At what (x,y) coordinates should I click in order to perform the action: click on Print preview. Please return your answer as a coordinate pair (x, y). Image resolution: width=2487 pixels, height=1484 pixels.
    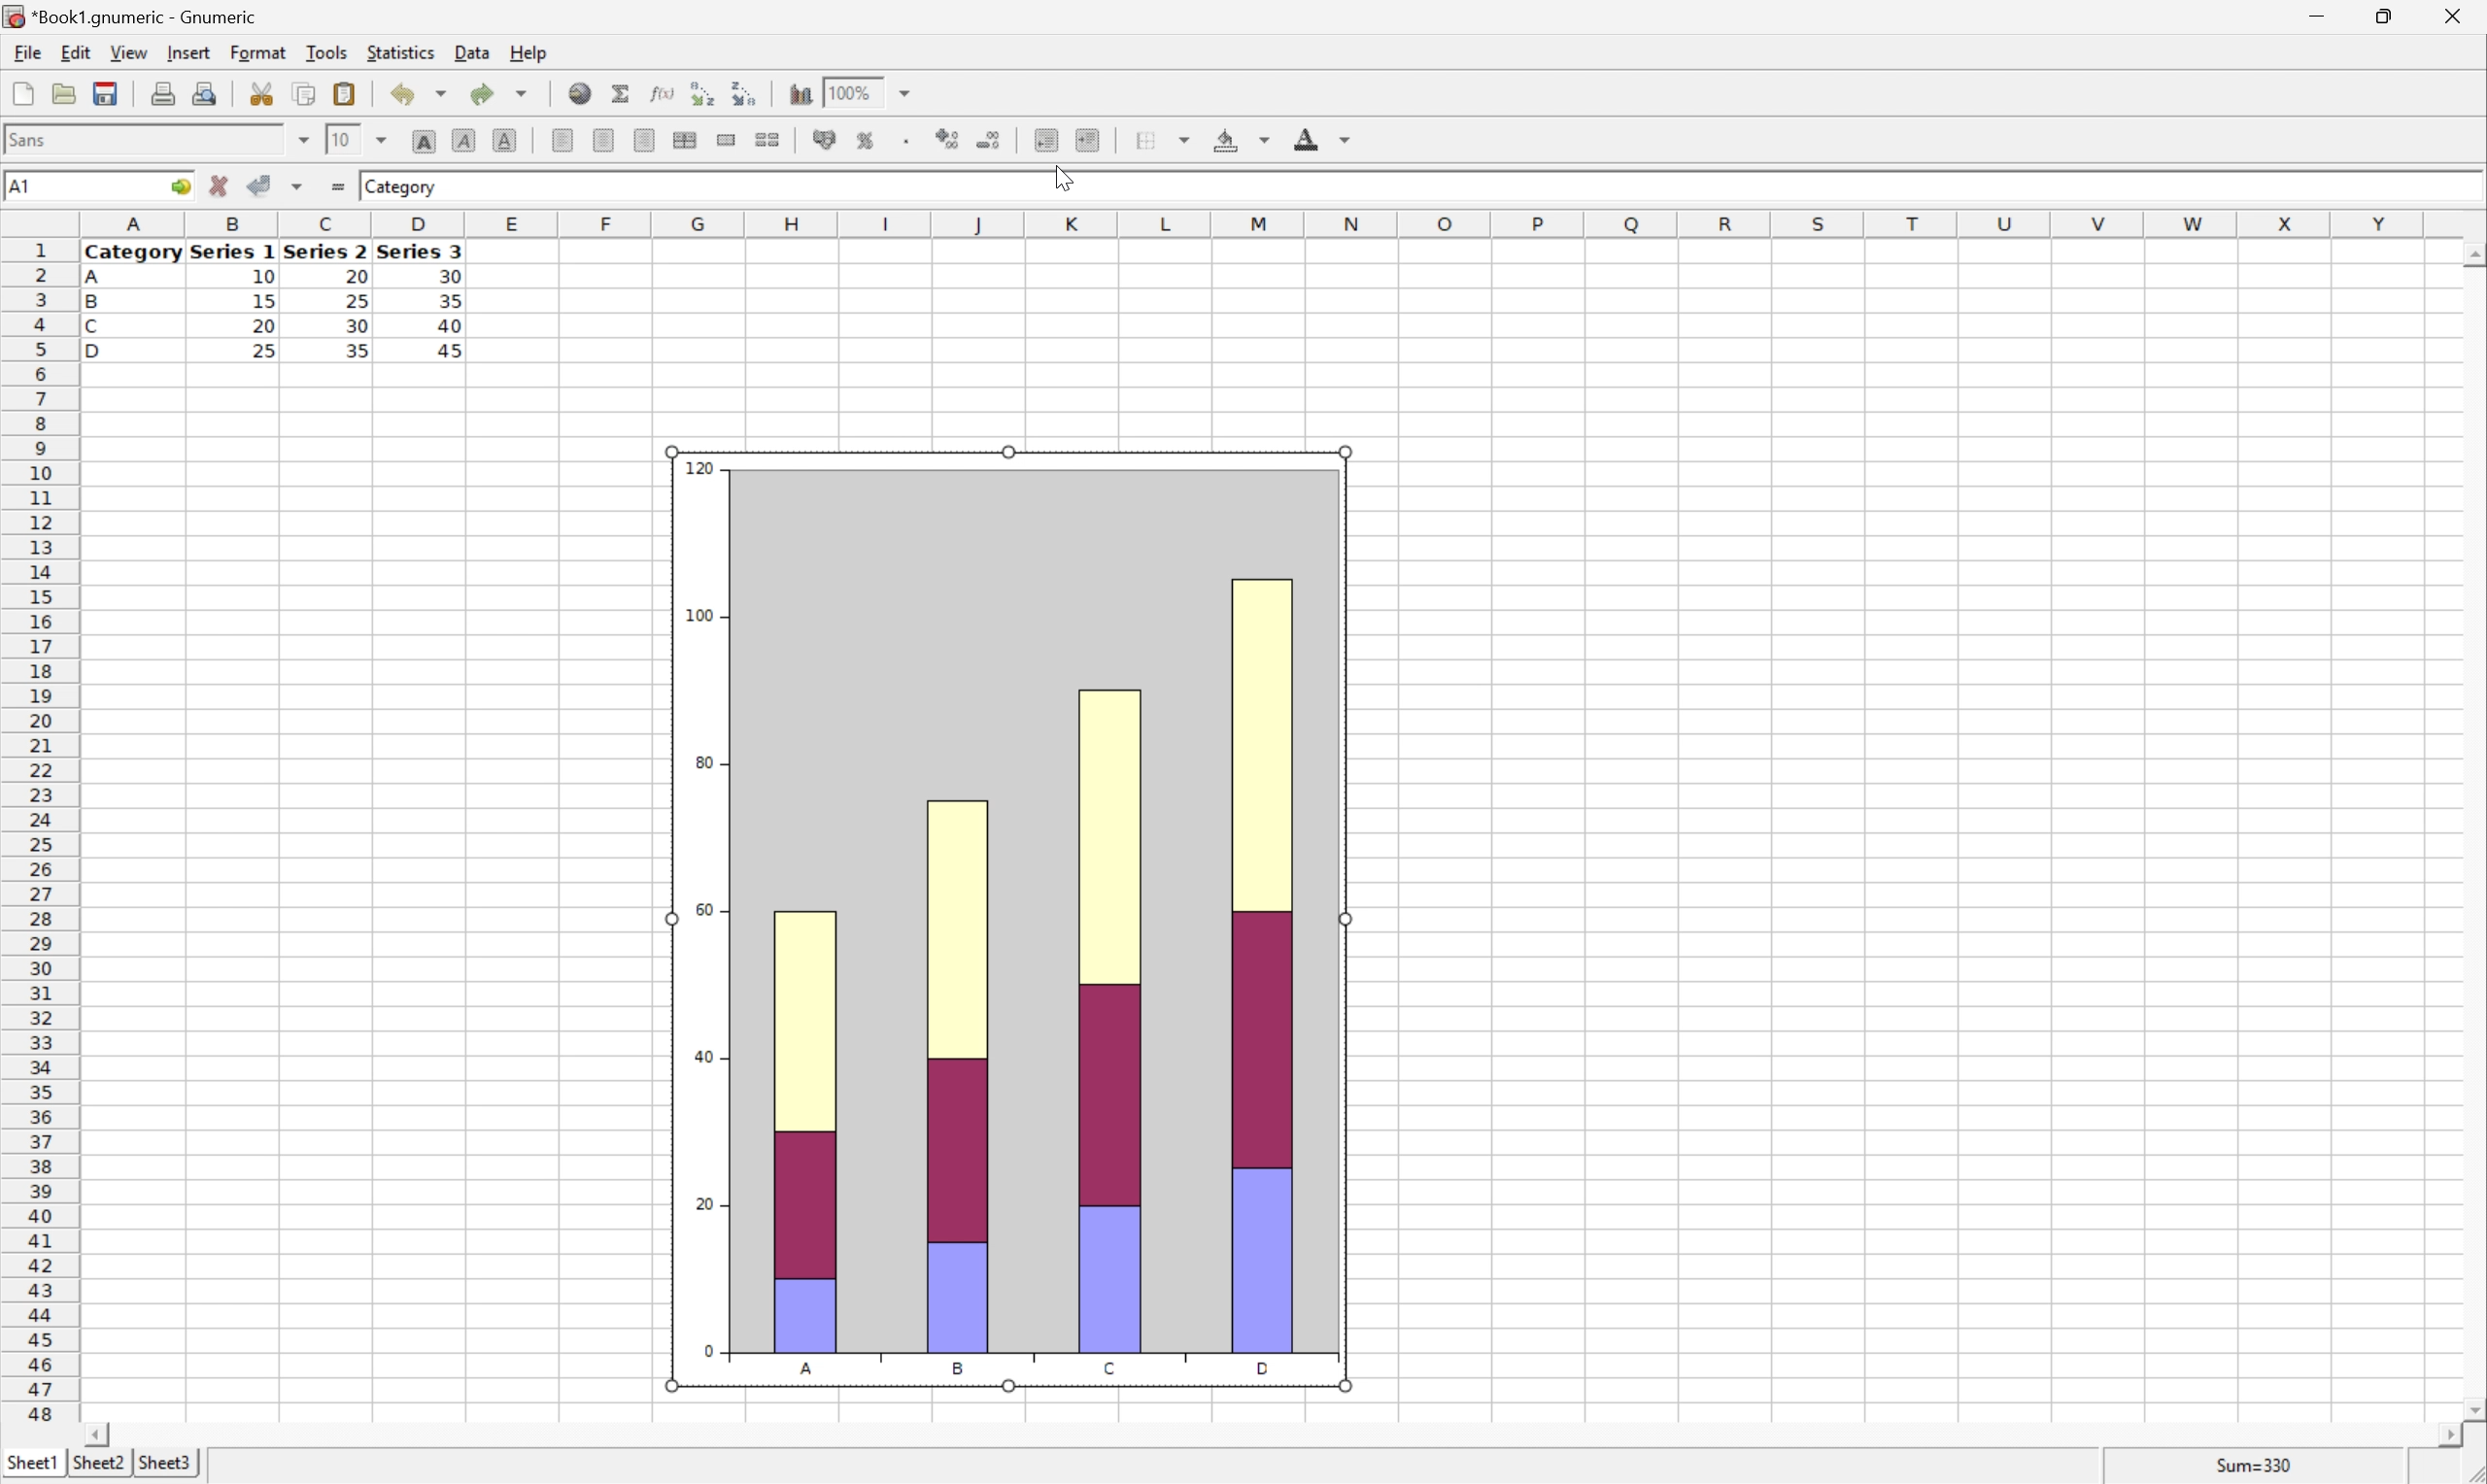
    Looking at the image, I should click on (207, 94).